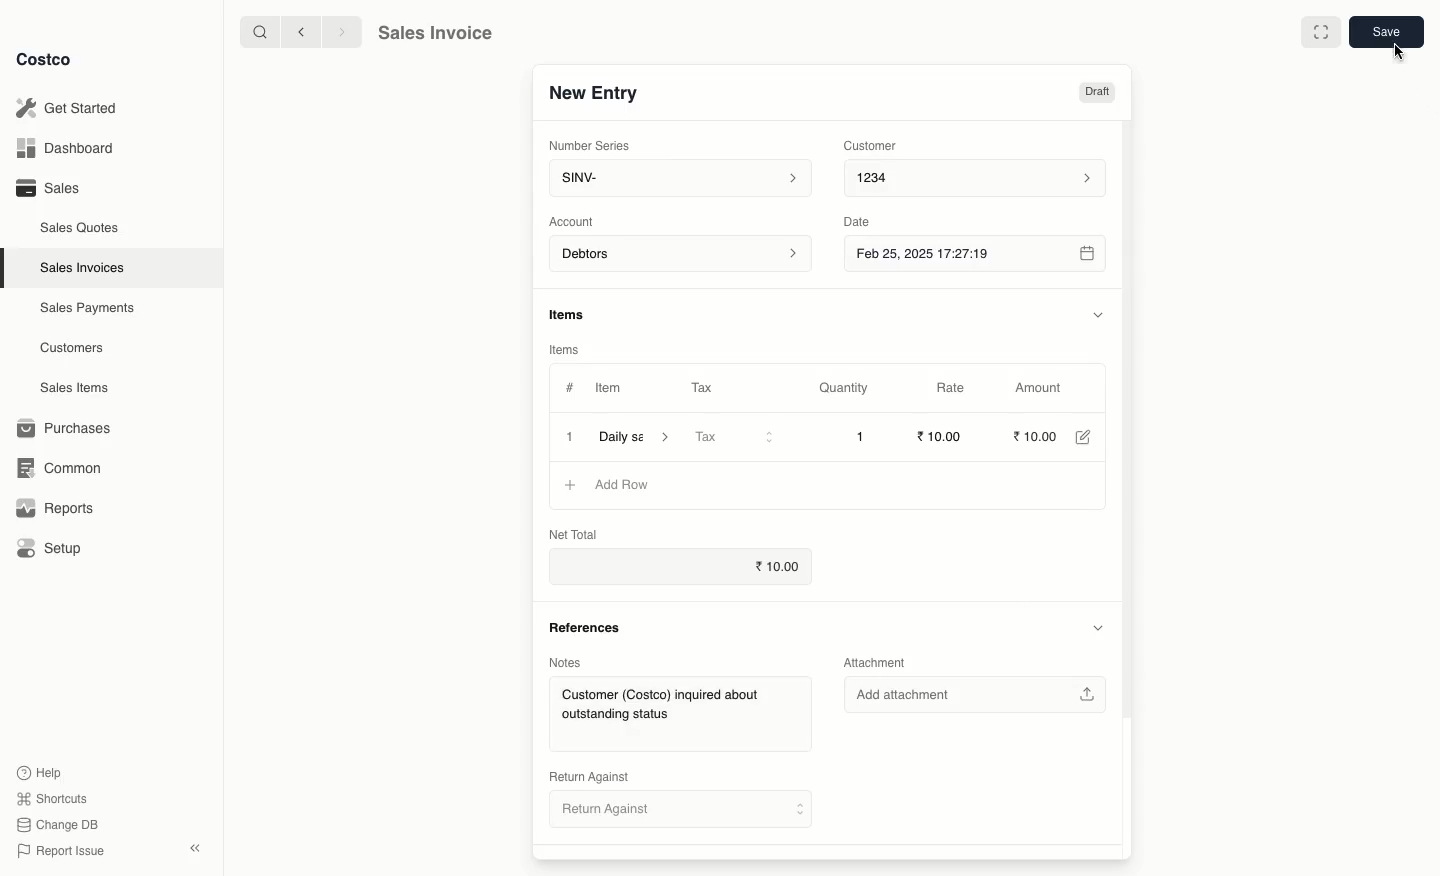 The image size is (1440, 876). I want to click on Feb 25, 2025 17:27:19, so click(978, 257).